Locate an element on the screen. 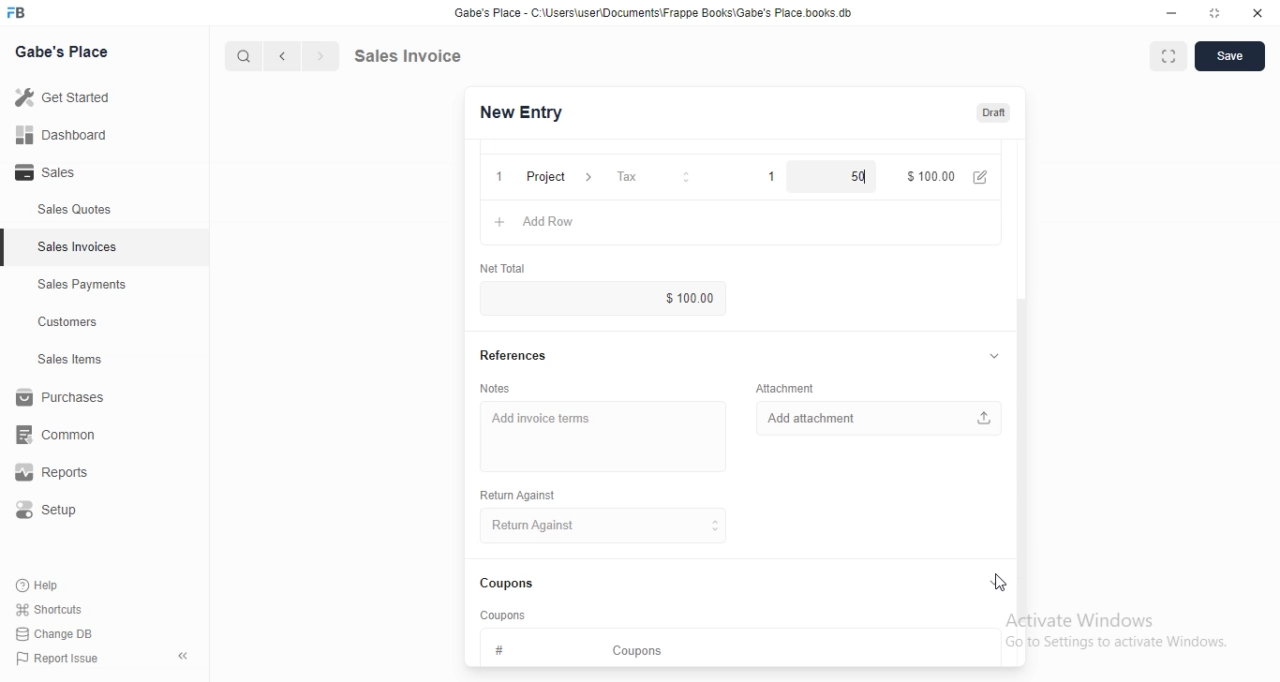 This screenshot has width=1280, height=682. Shortcuts is located at coordinates (61, 608).